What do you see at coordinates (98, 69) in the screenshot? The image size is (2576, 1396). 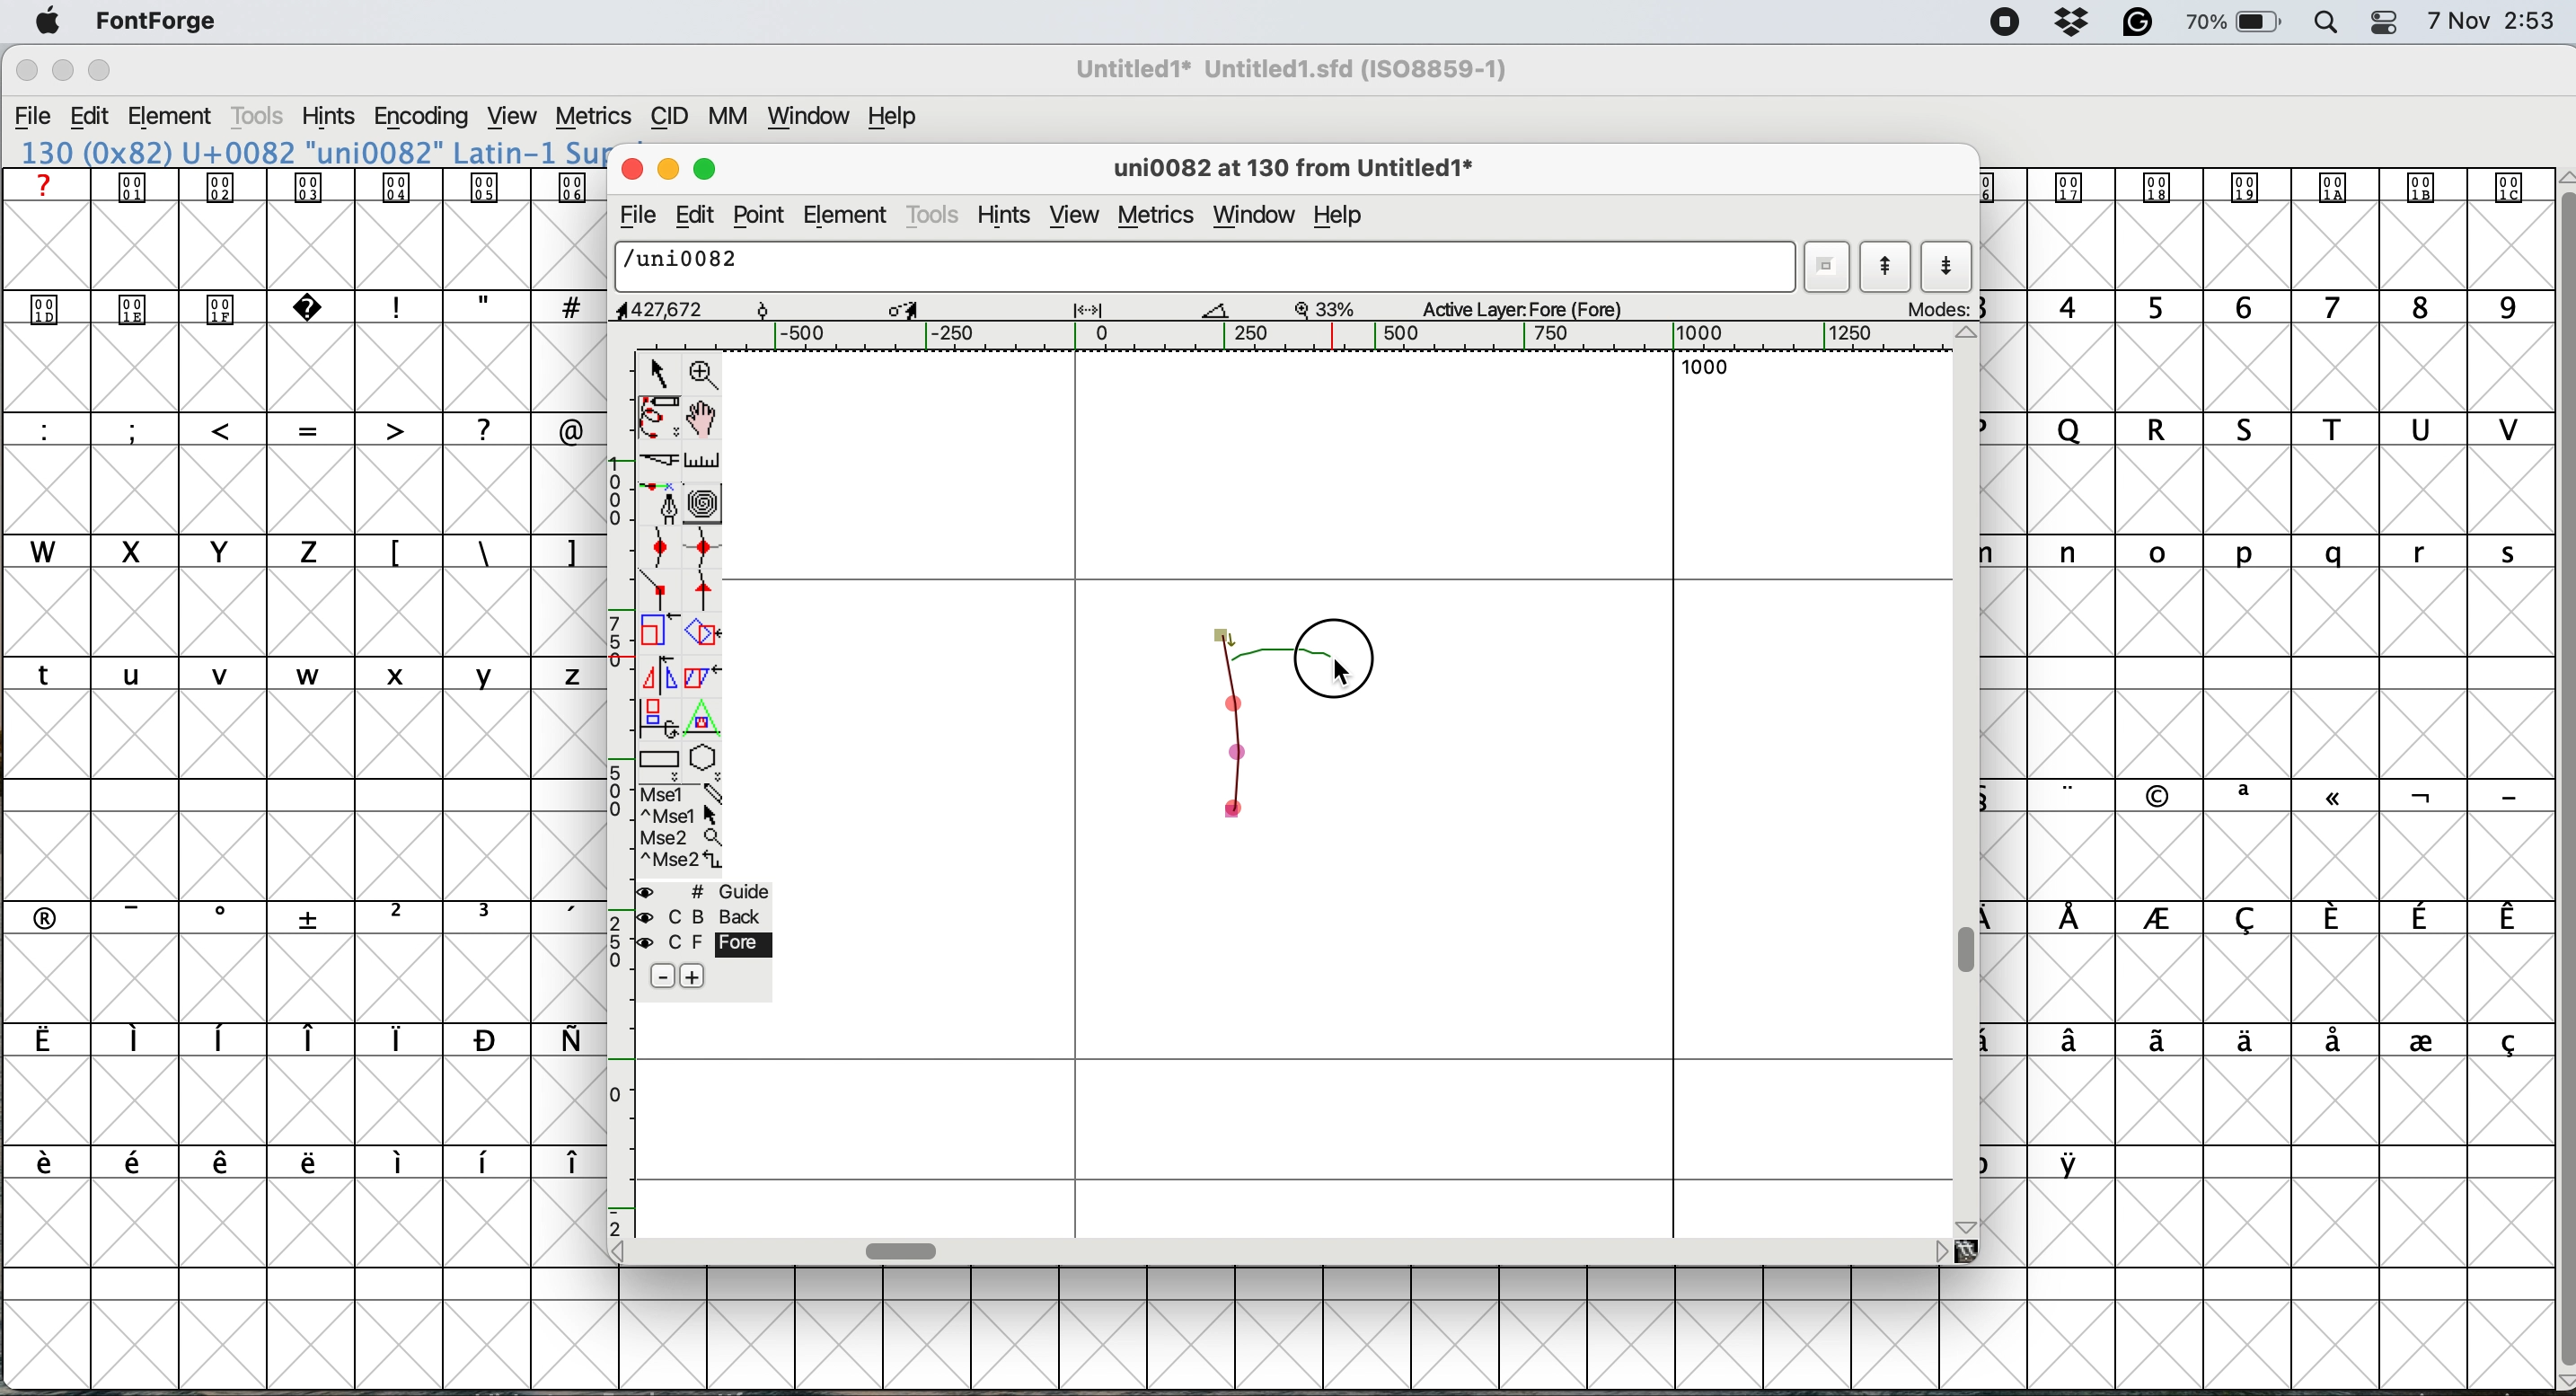 I see `maximise` at bounding box center [98, 69].